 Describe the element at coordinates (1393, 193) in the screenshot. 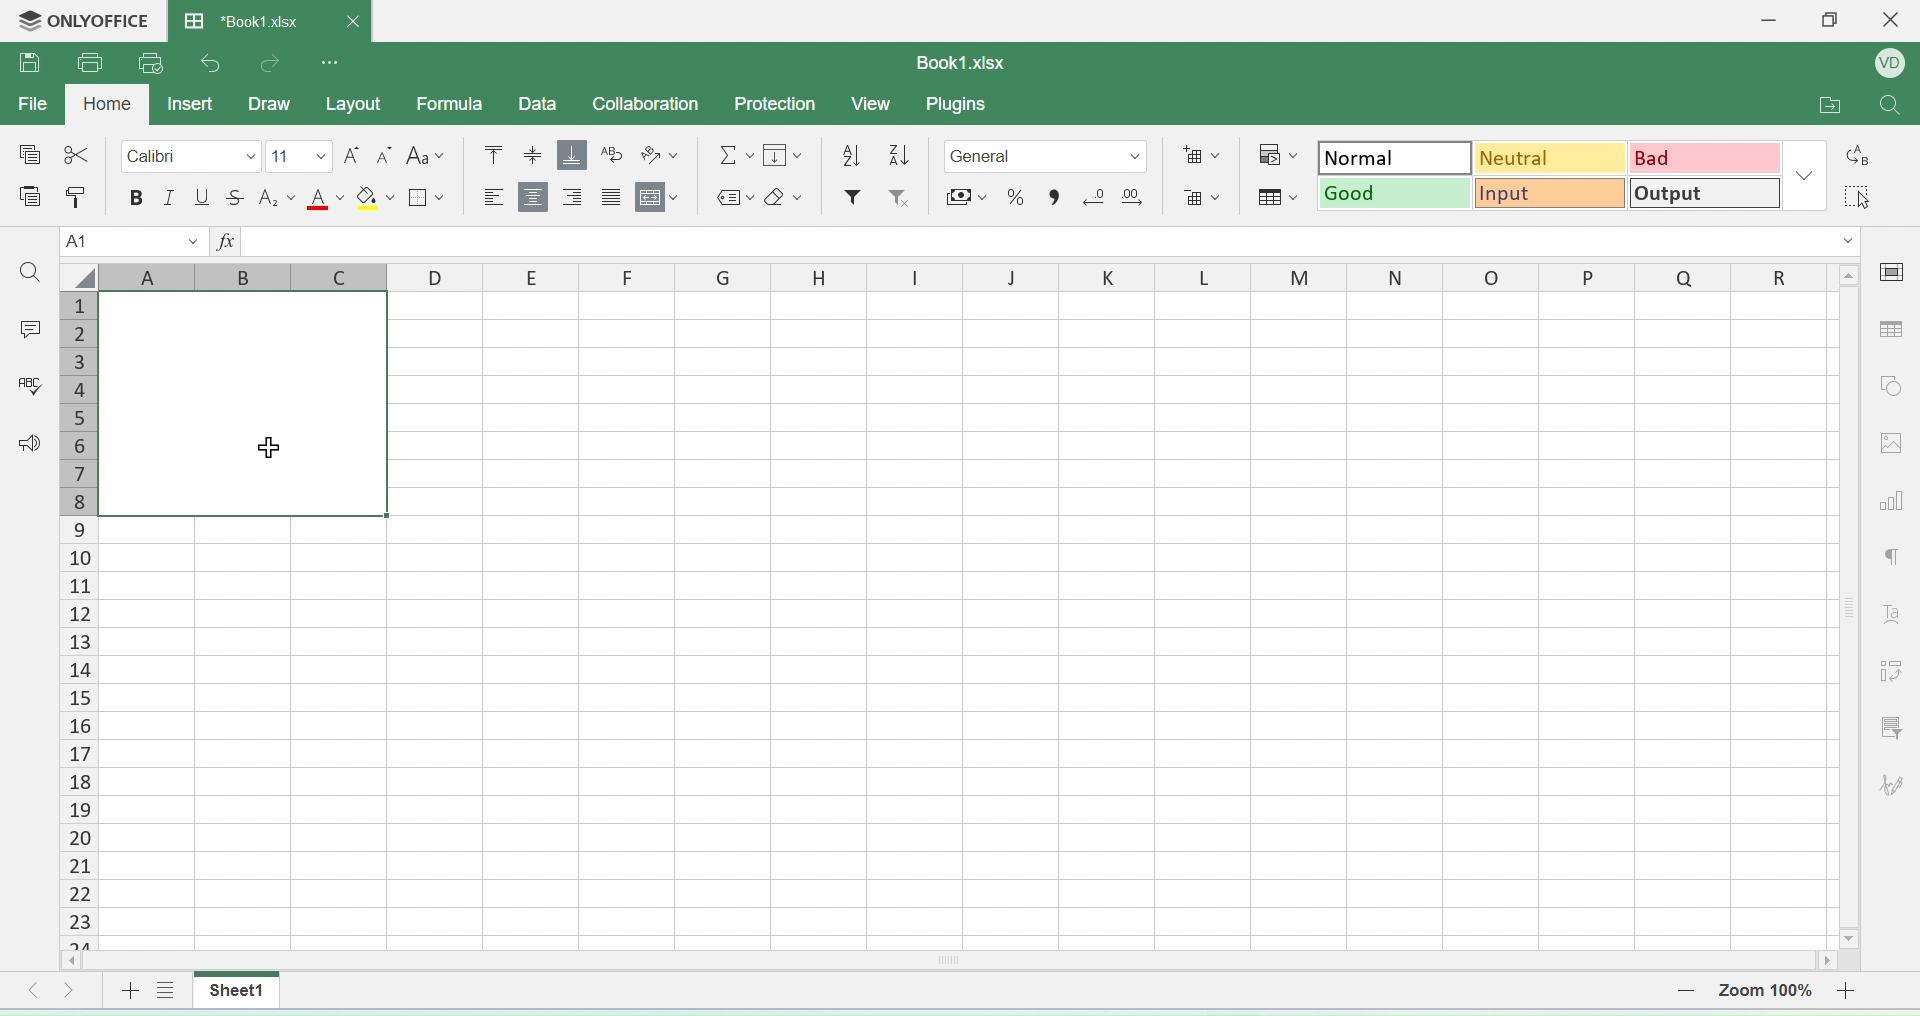

I see `good` at that location.